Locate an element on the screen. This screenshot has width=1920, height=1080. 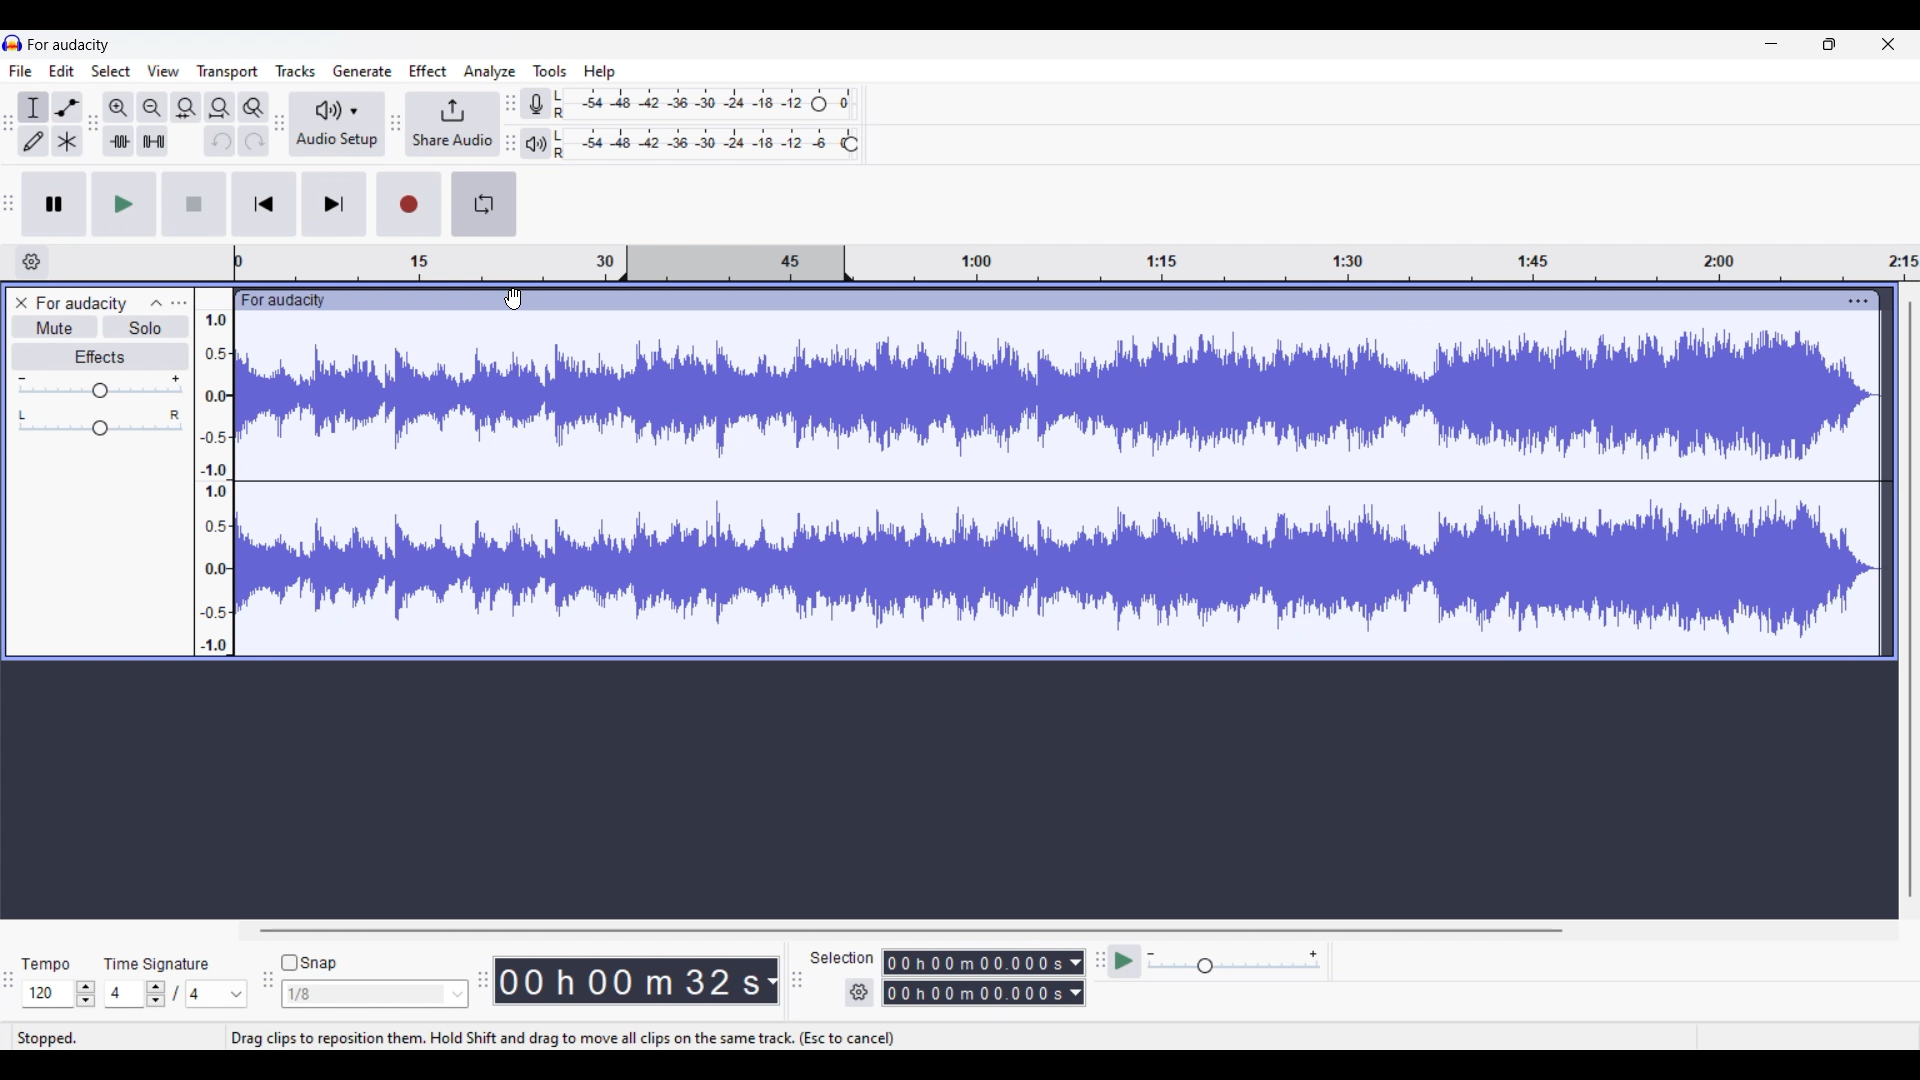
Snap toggle options is located at coordinates (374, 993).